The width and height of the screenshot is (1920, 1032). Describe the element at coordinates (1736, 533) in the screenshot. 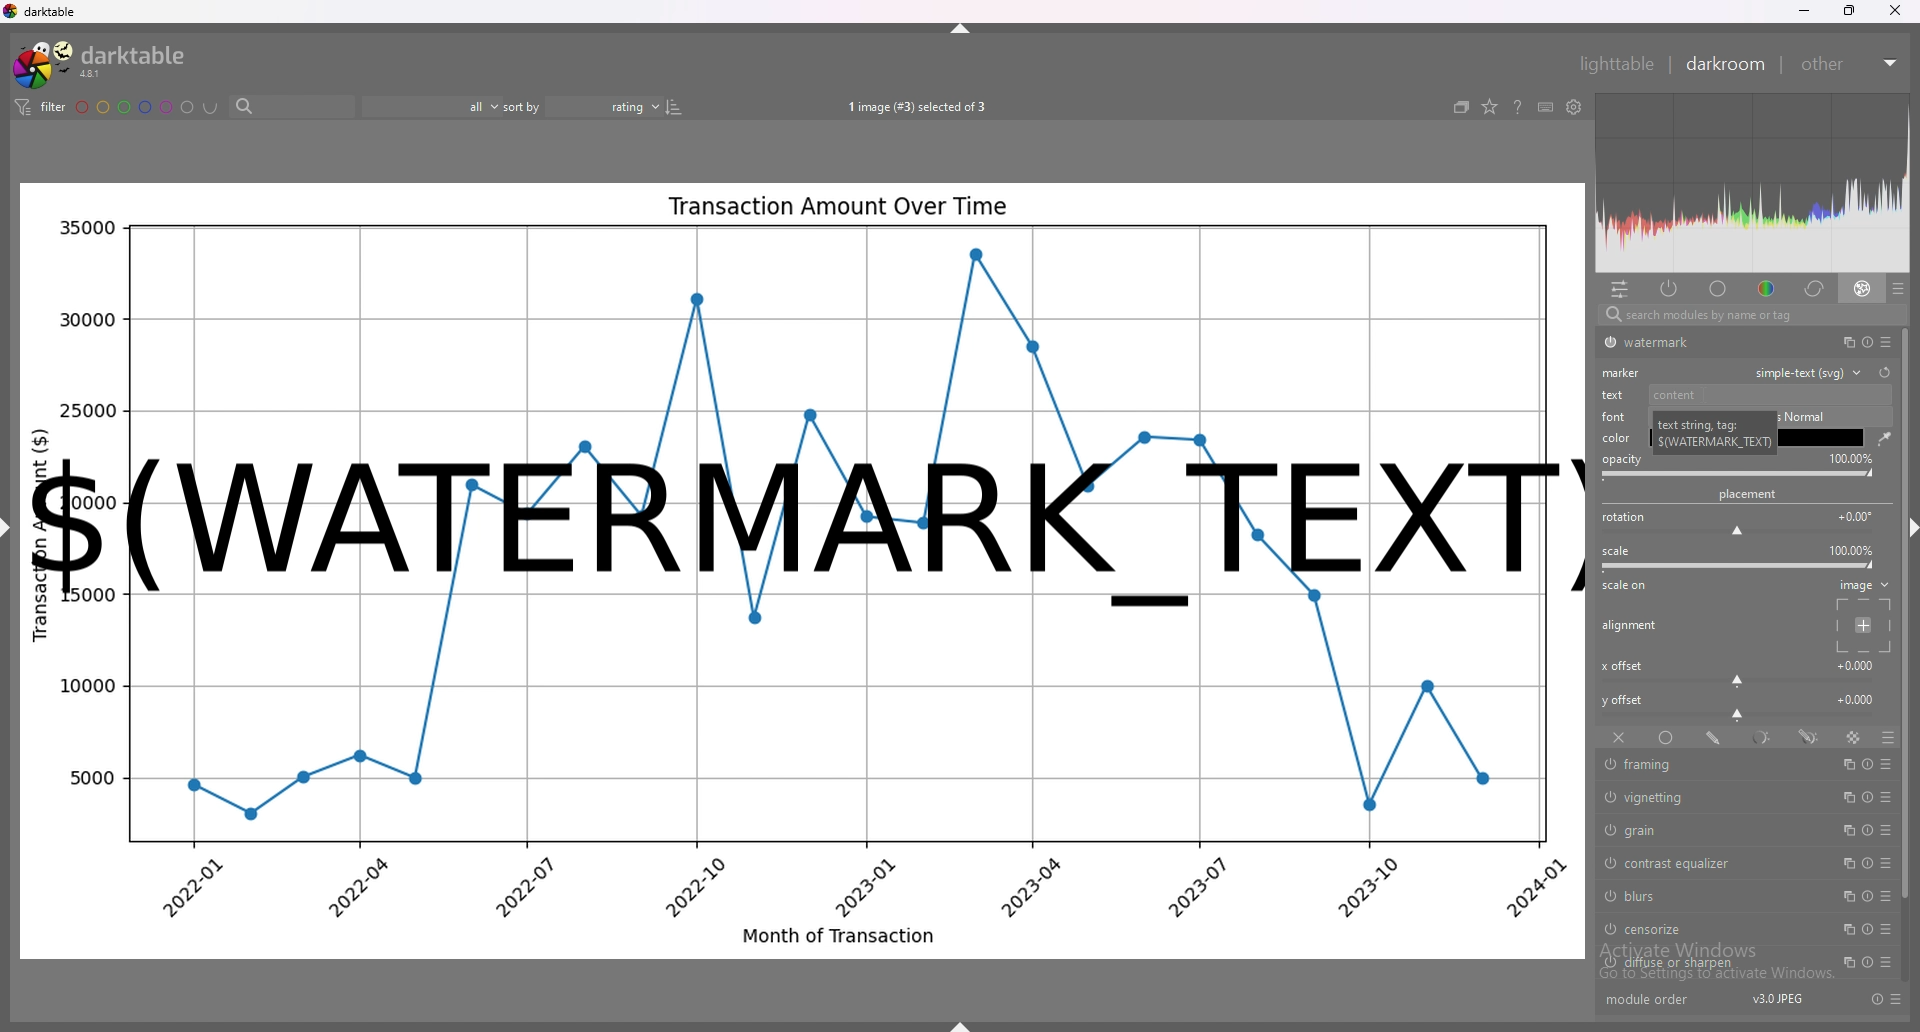

I see `rotation bar` at that location.